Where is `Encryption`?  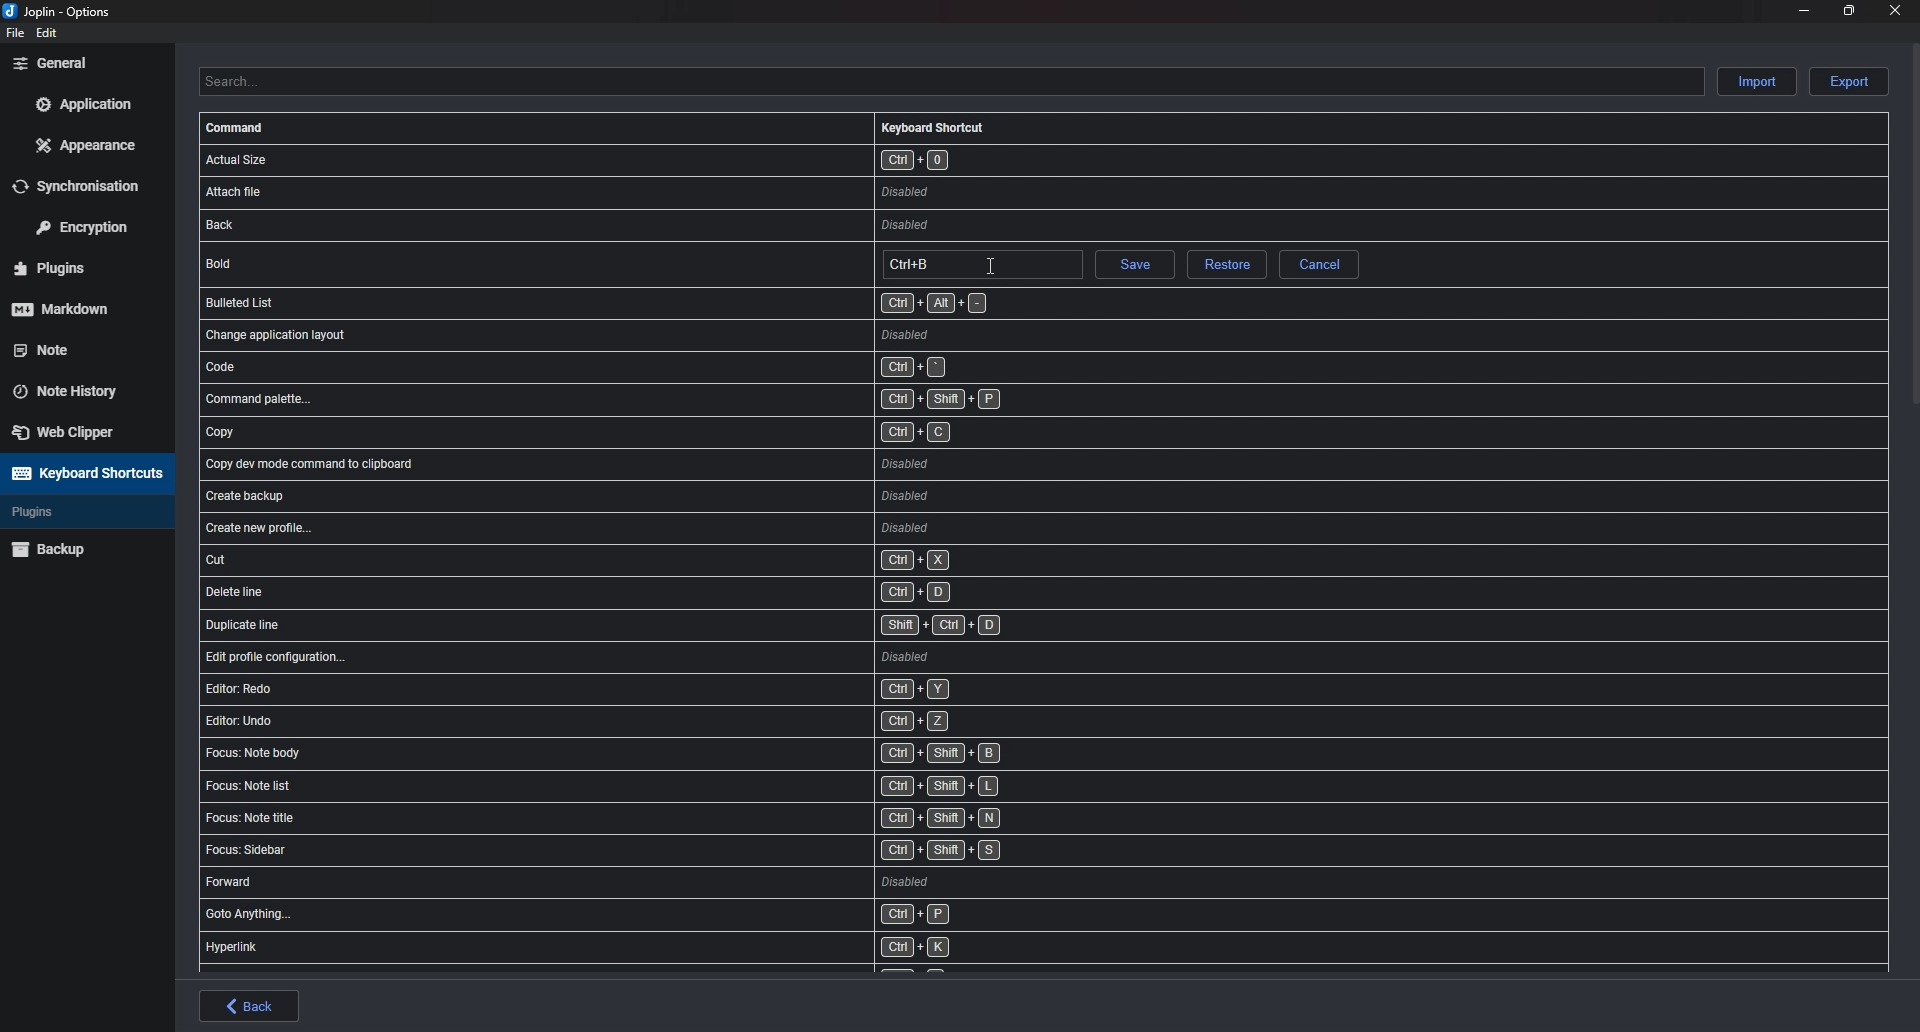
Encryption is located at coordinates (89, 225).